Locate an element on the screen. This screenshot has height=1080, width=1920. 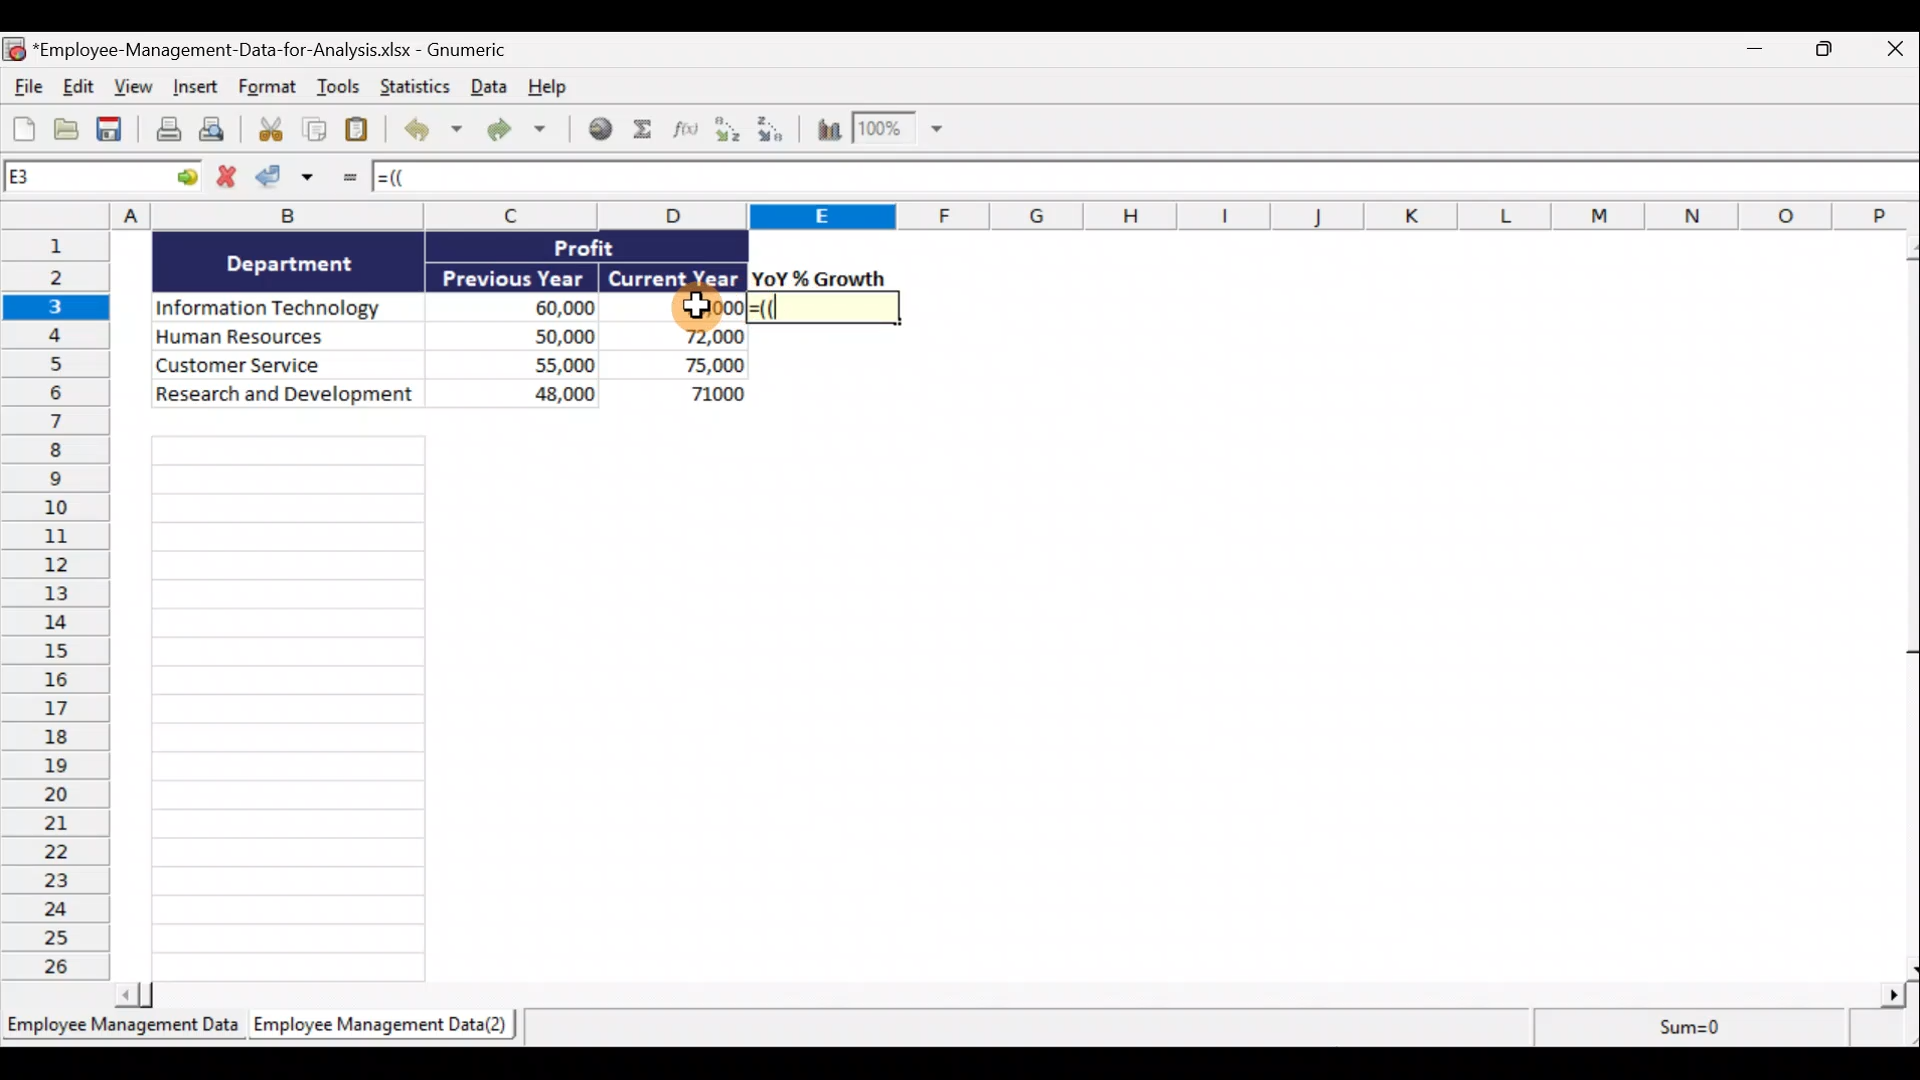
Zoom is located at coordinates (897, 131).